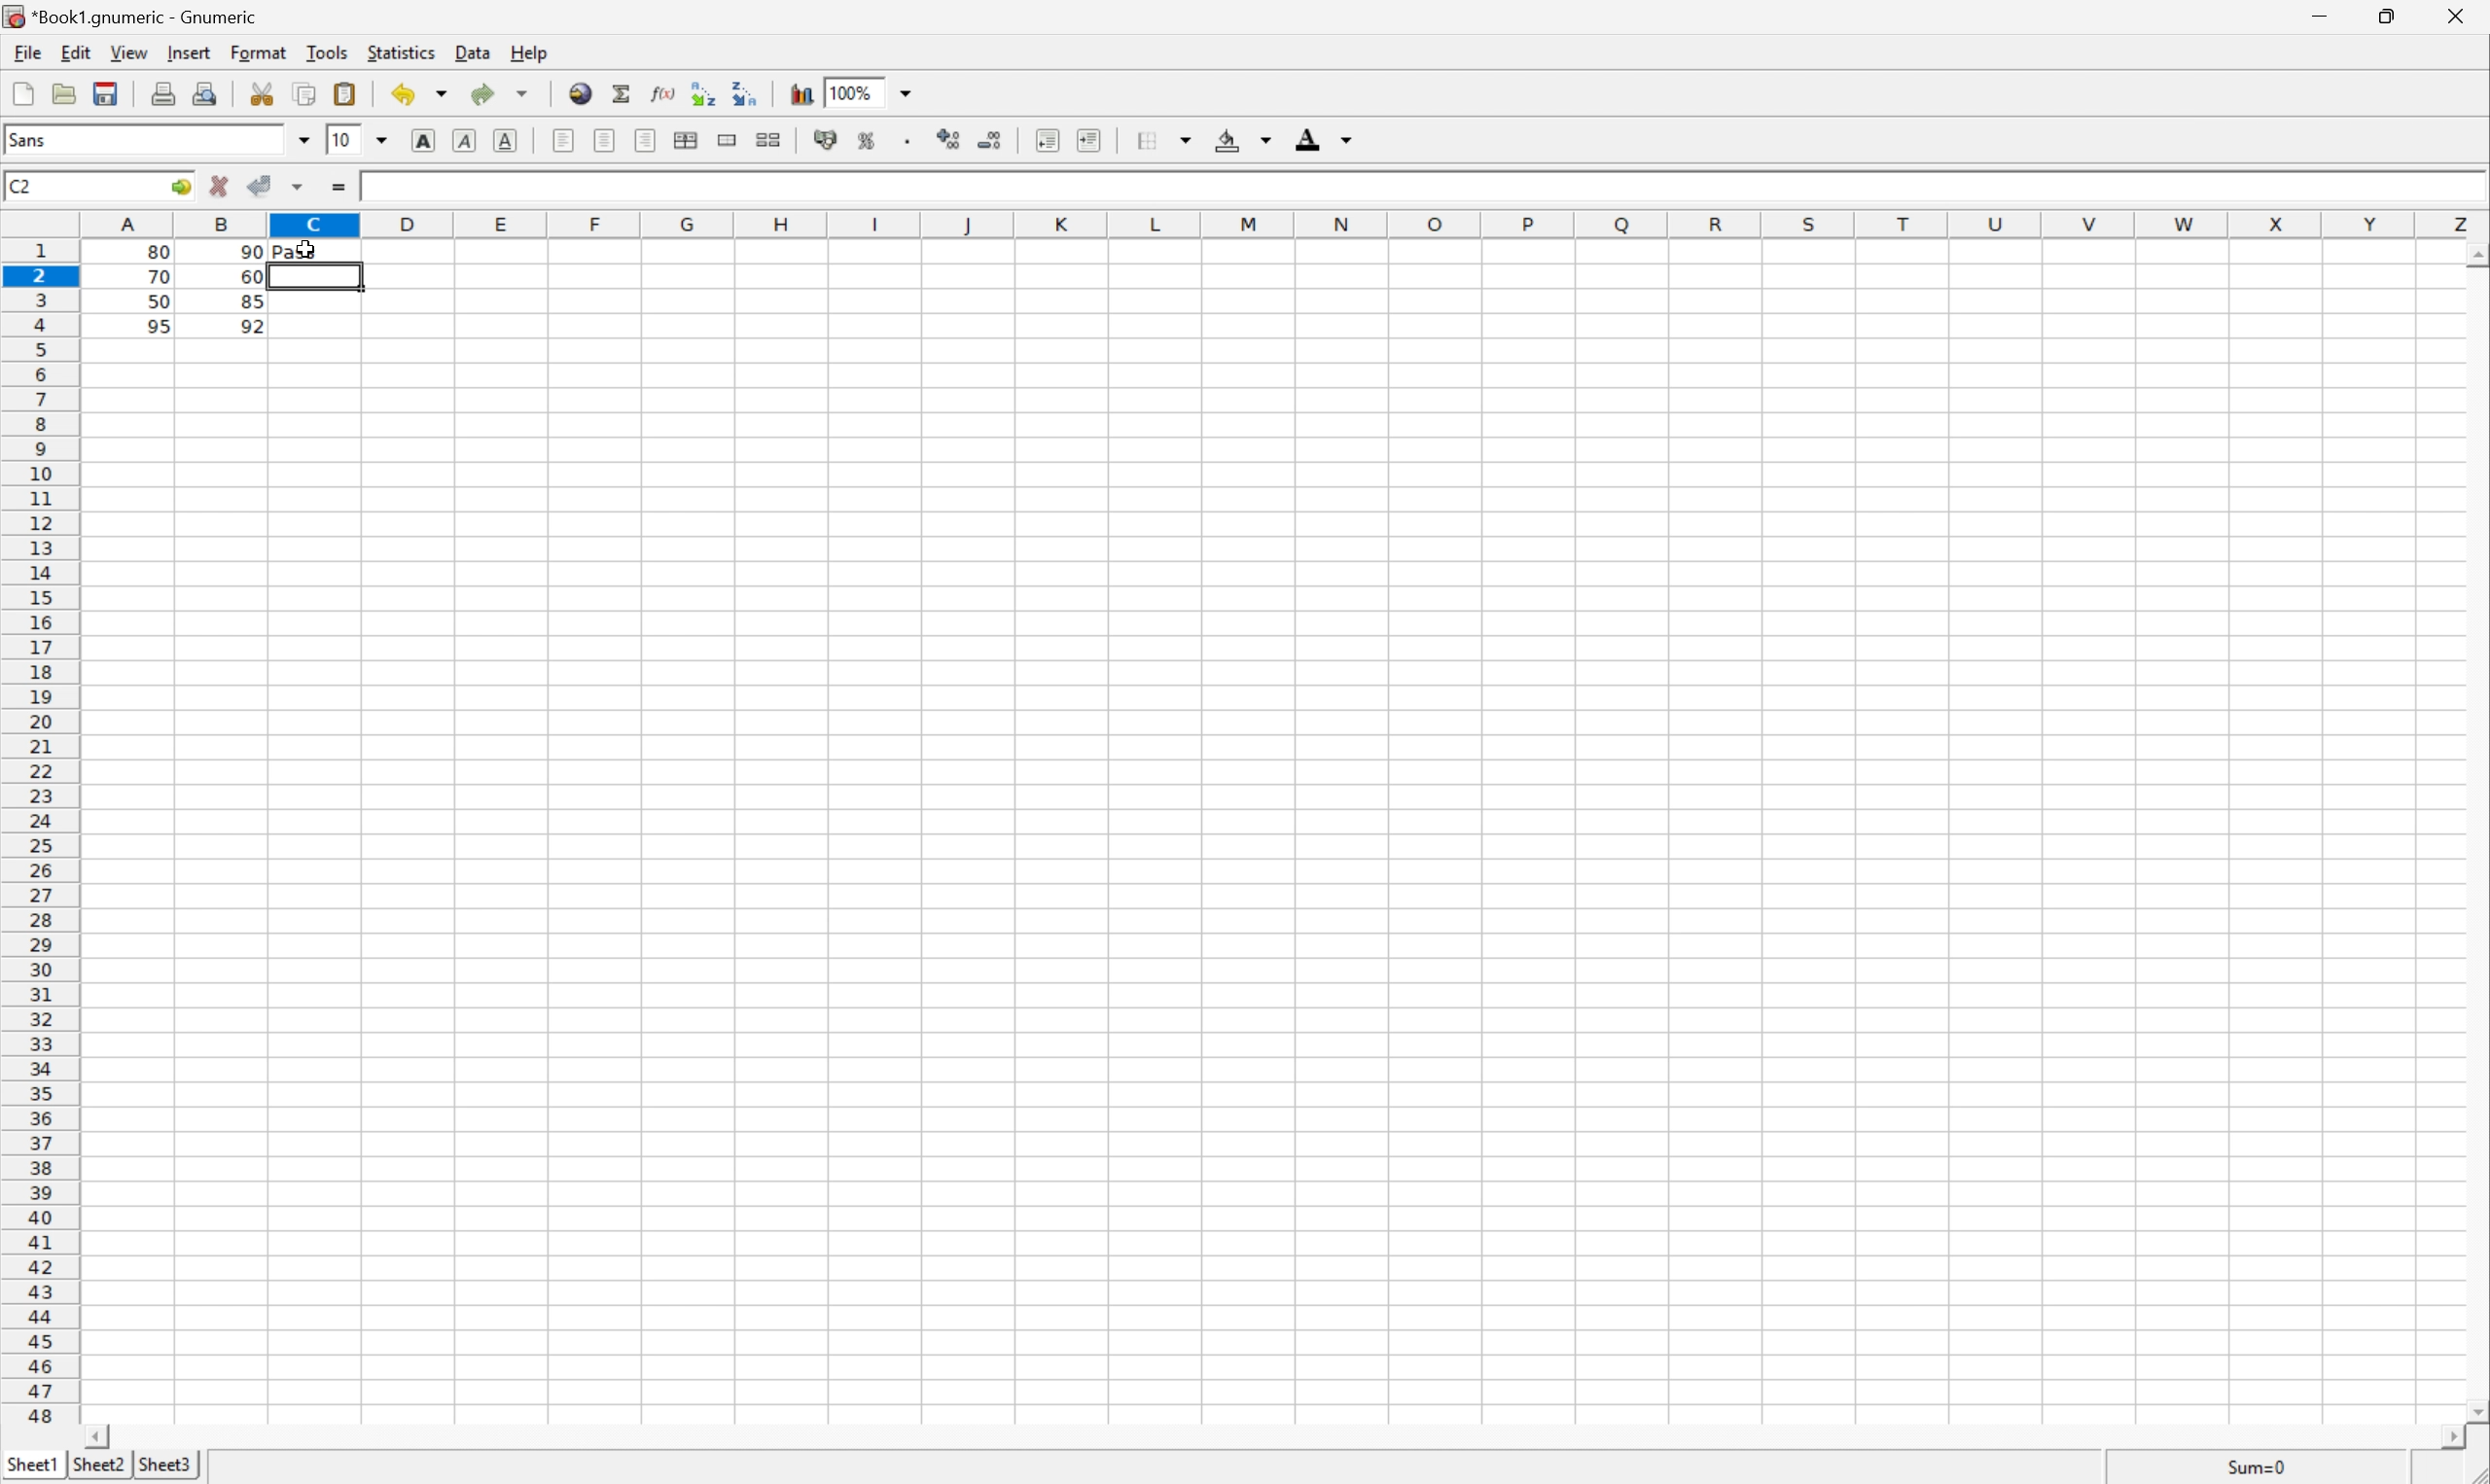 This screenshot has width=2490, height=1484. I want to click on Increase indent, and align the contents to the left, so click(1048, 137).